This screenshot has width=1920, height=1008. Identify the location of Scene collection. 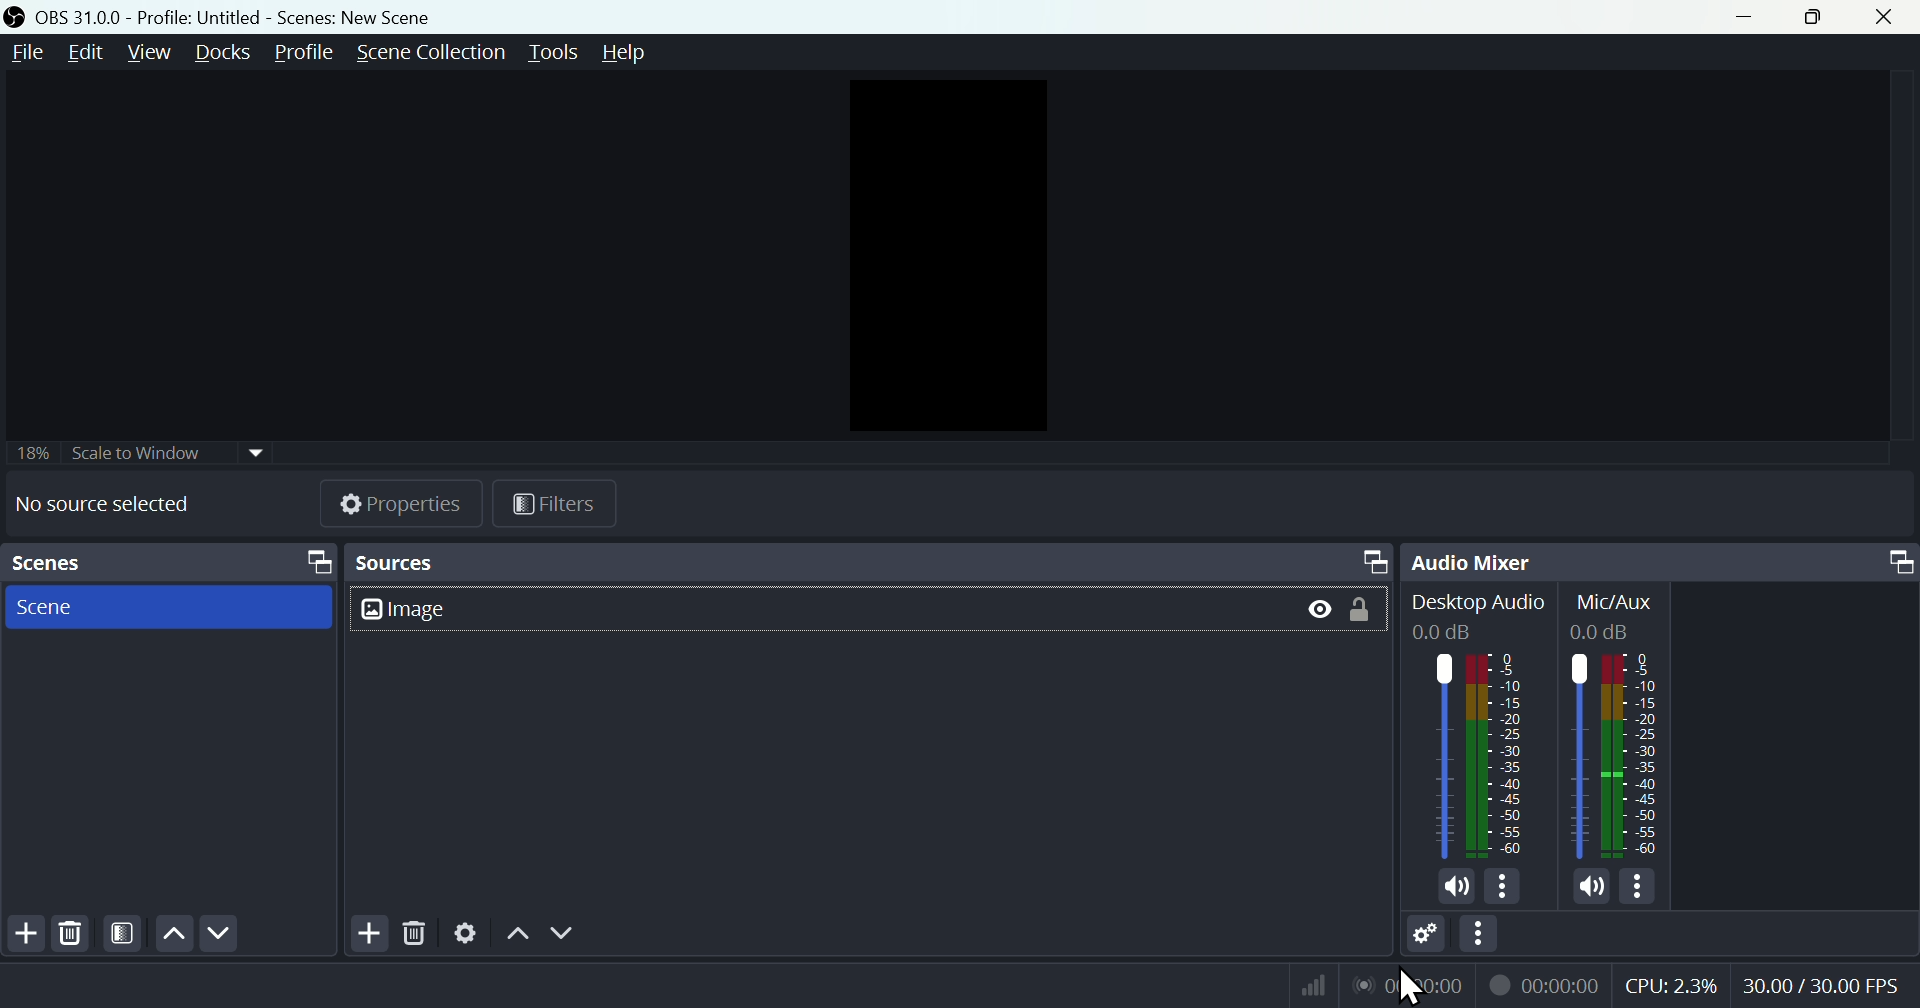
(436, 55).